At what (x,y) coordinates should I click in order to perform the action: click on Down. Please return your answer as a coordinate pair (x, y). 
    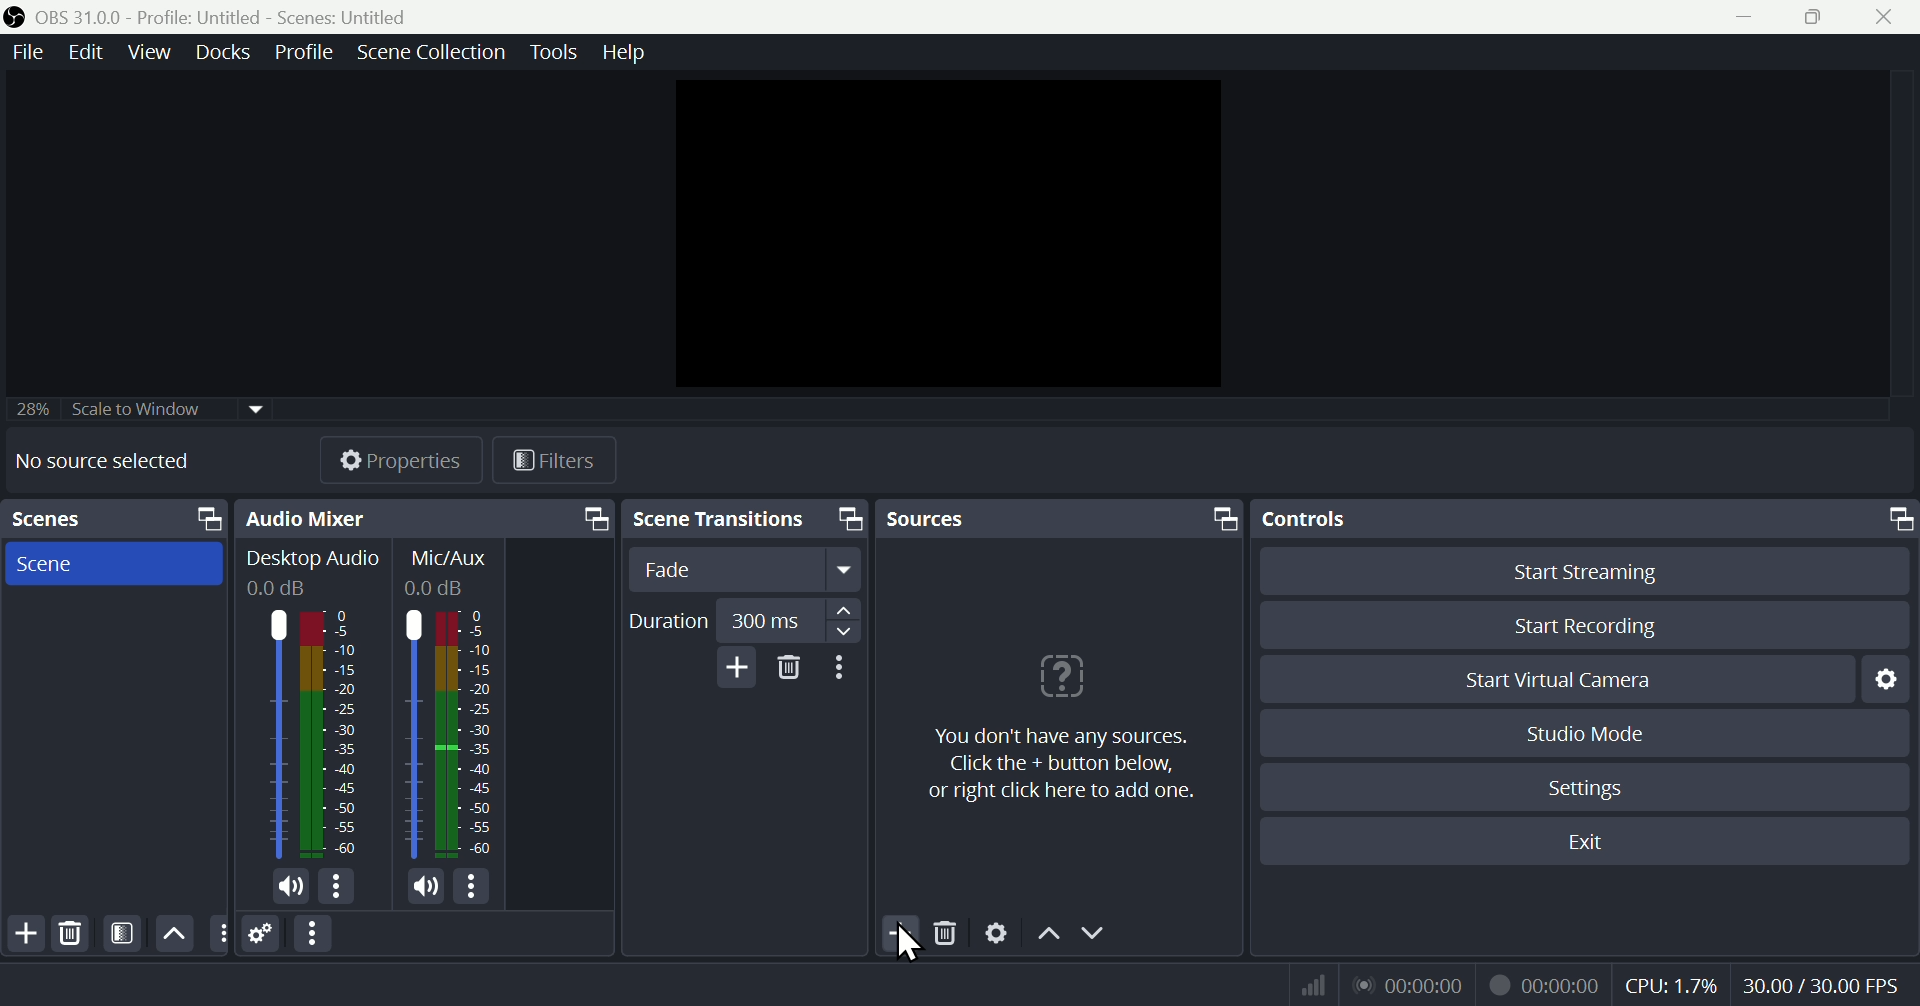
    Looking at the image, I should click on (1093, 935).